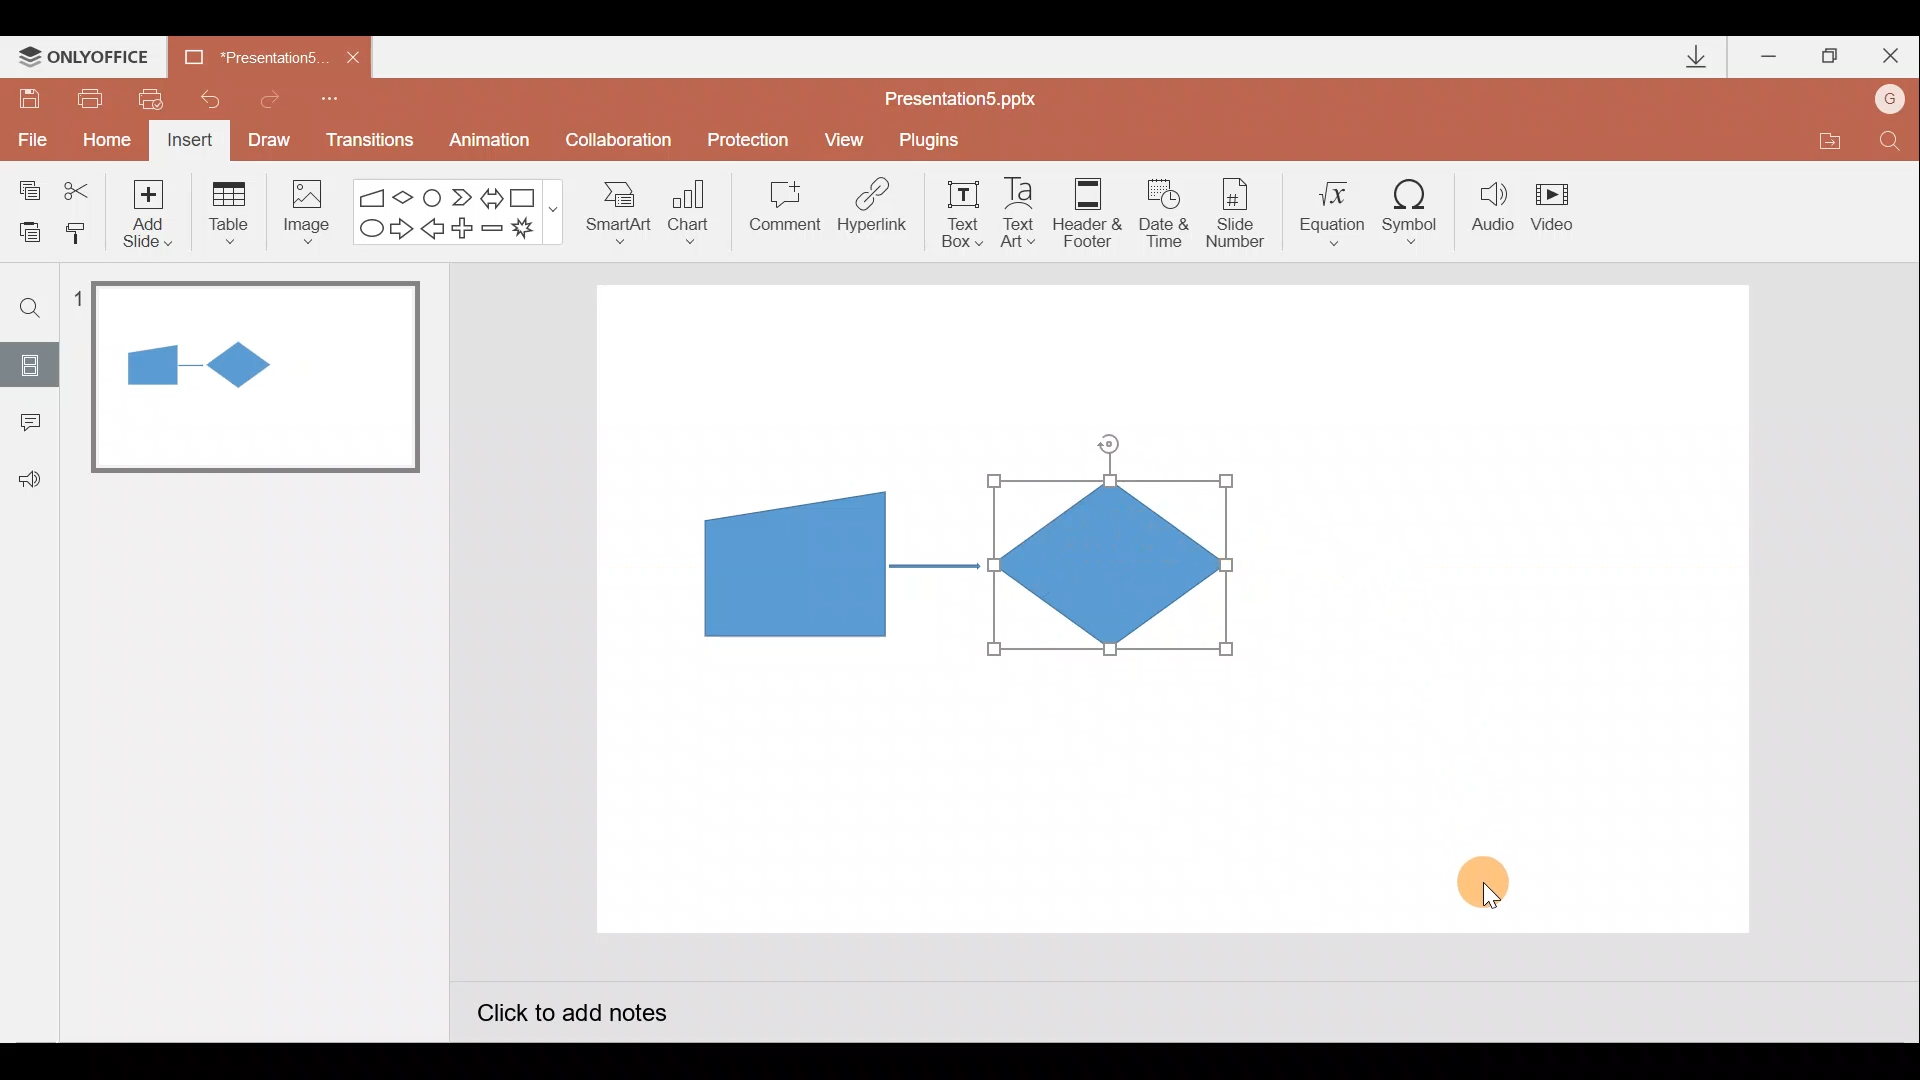 Image resolution: width=1920 pixels, height=1080 pixels. I want to click on ONLYOFFICE, so click(88, 57).